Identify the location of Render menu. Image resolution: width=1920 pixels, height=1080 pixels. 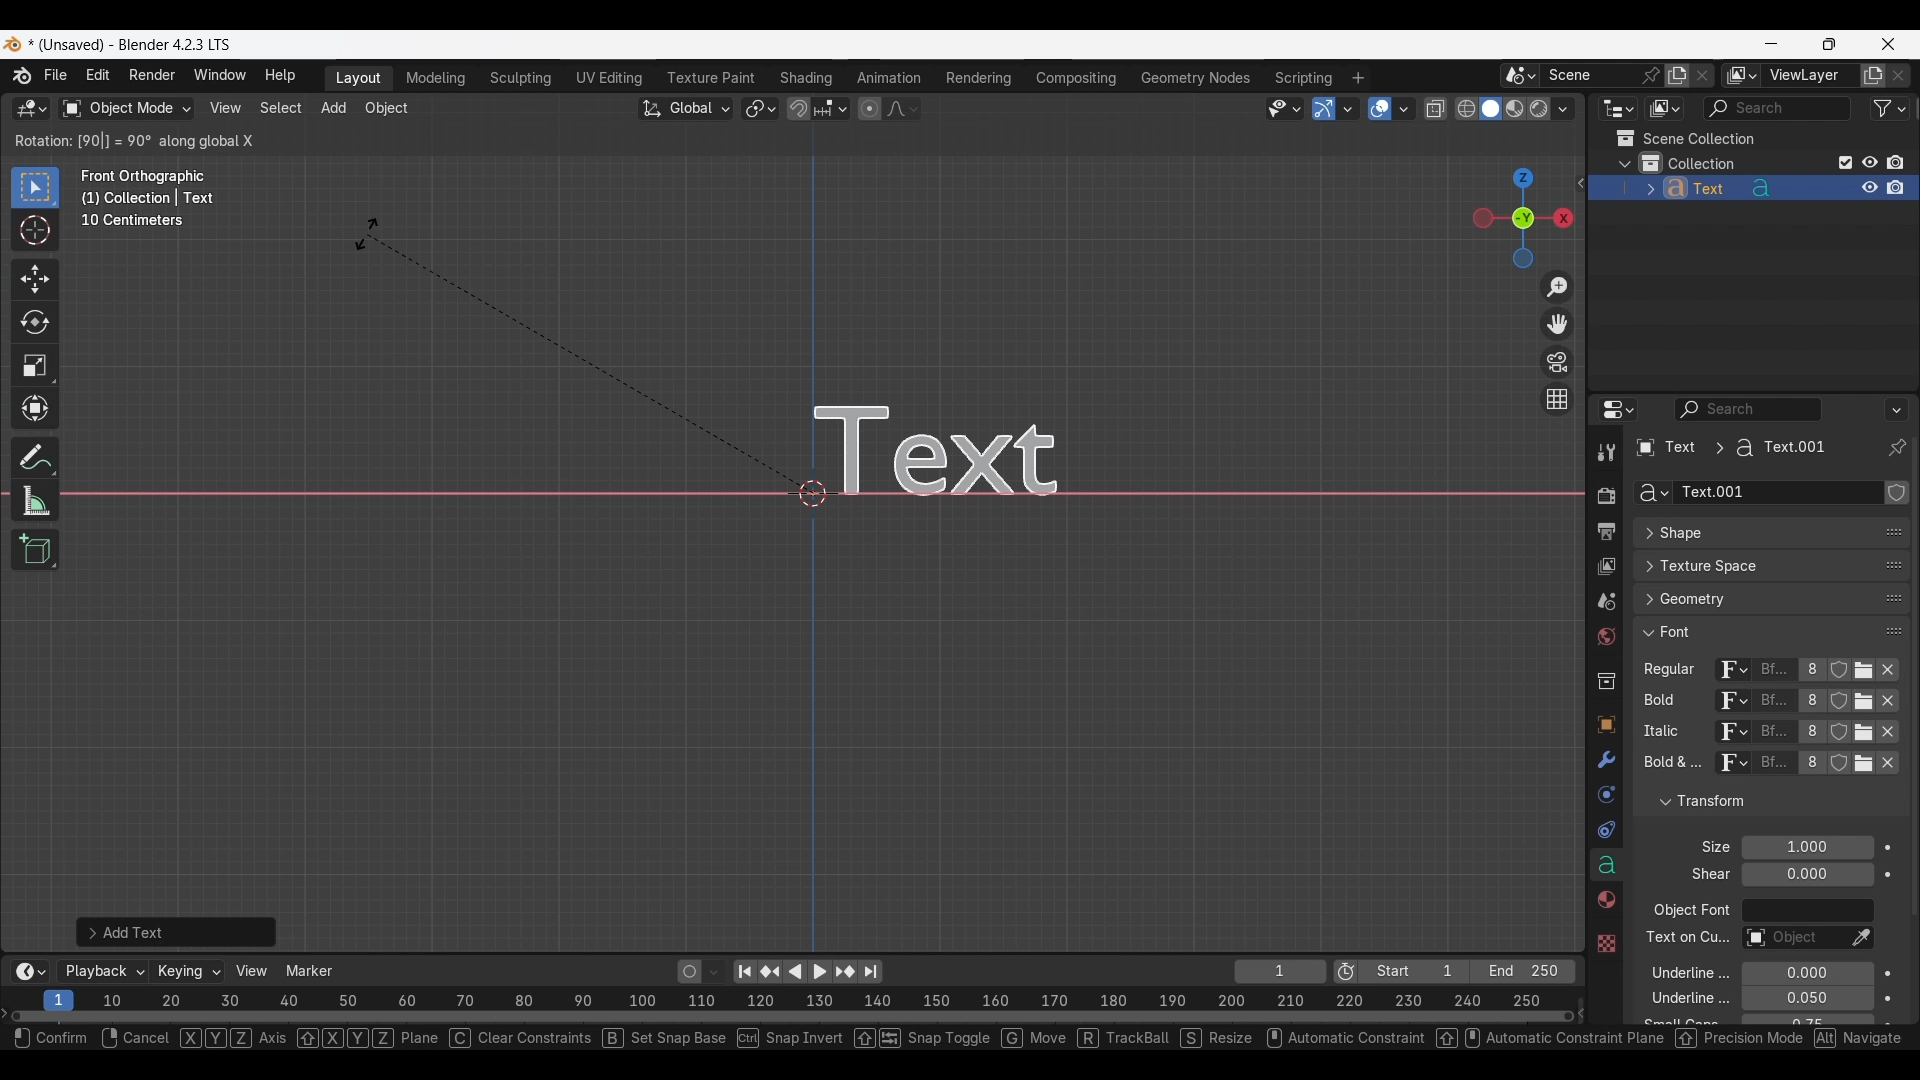
(152, 76).